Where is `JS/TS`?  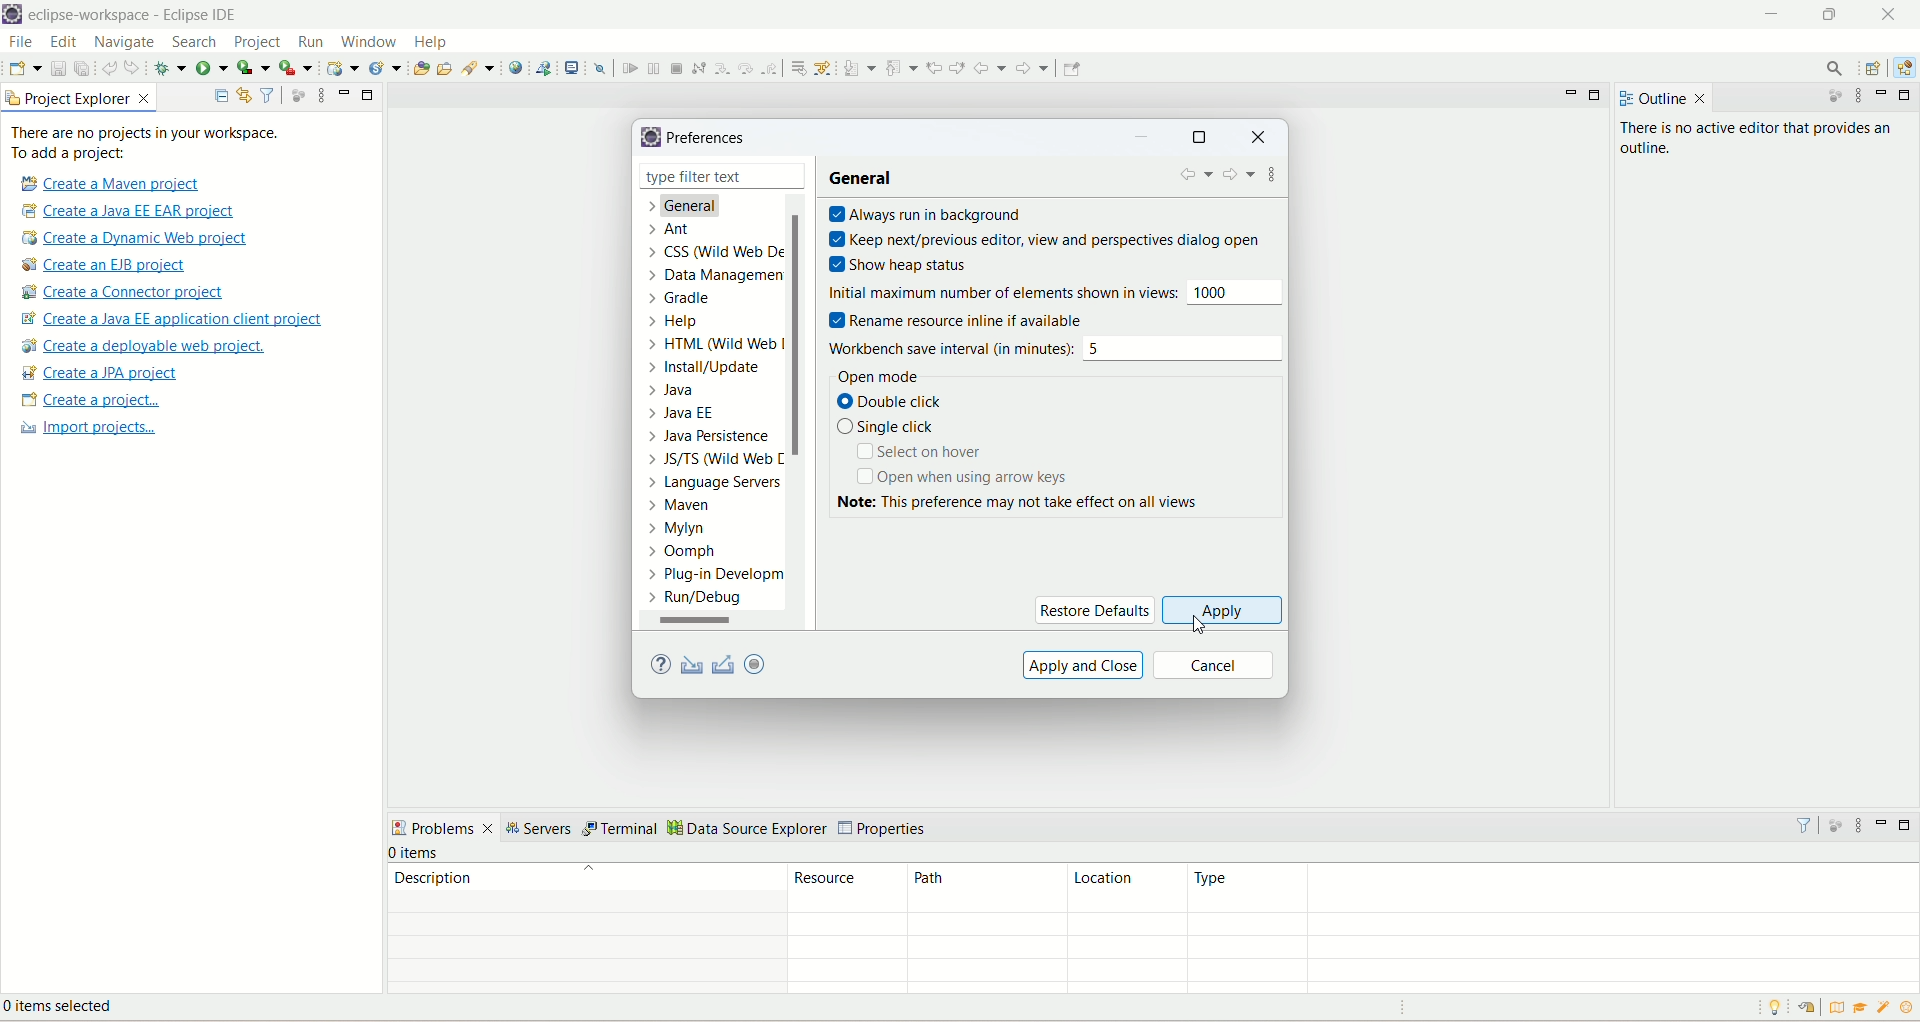 JS/TS is located at coordinates (709, 463).